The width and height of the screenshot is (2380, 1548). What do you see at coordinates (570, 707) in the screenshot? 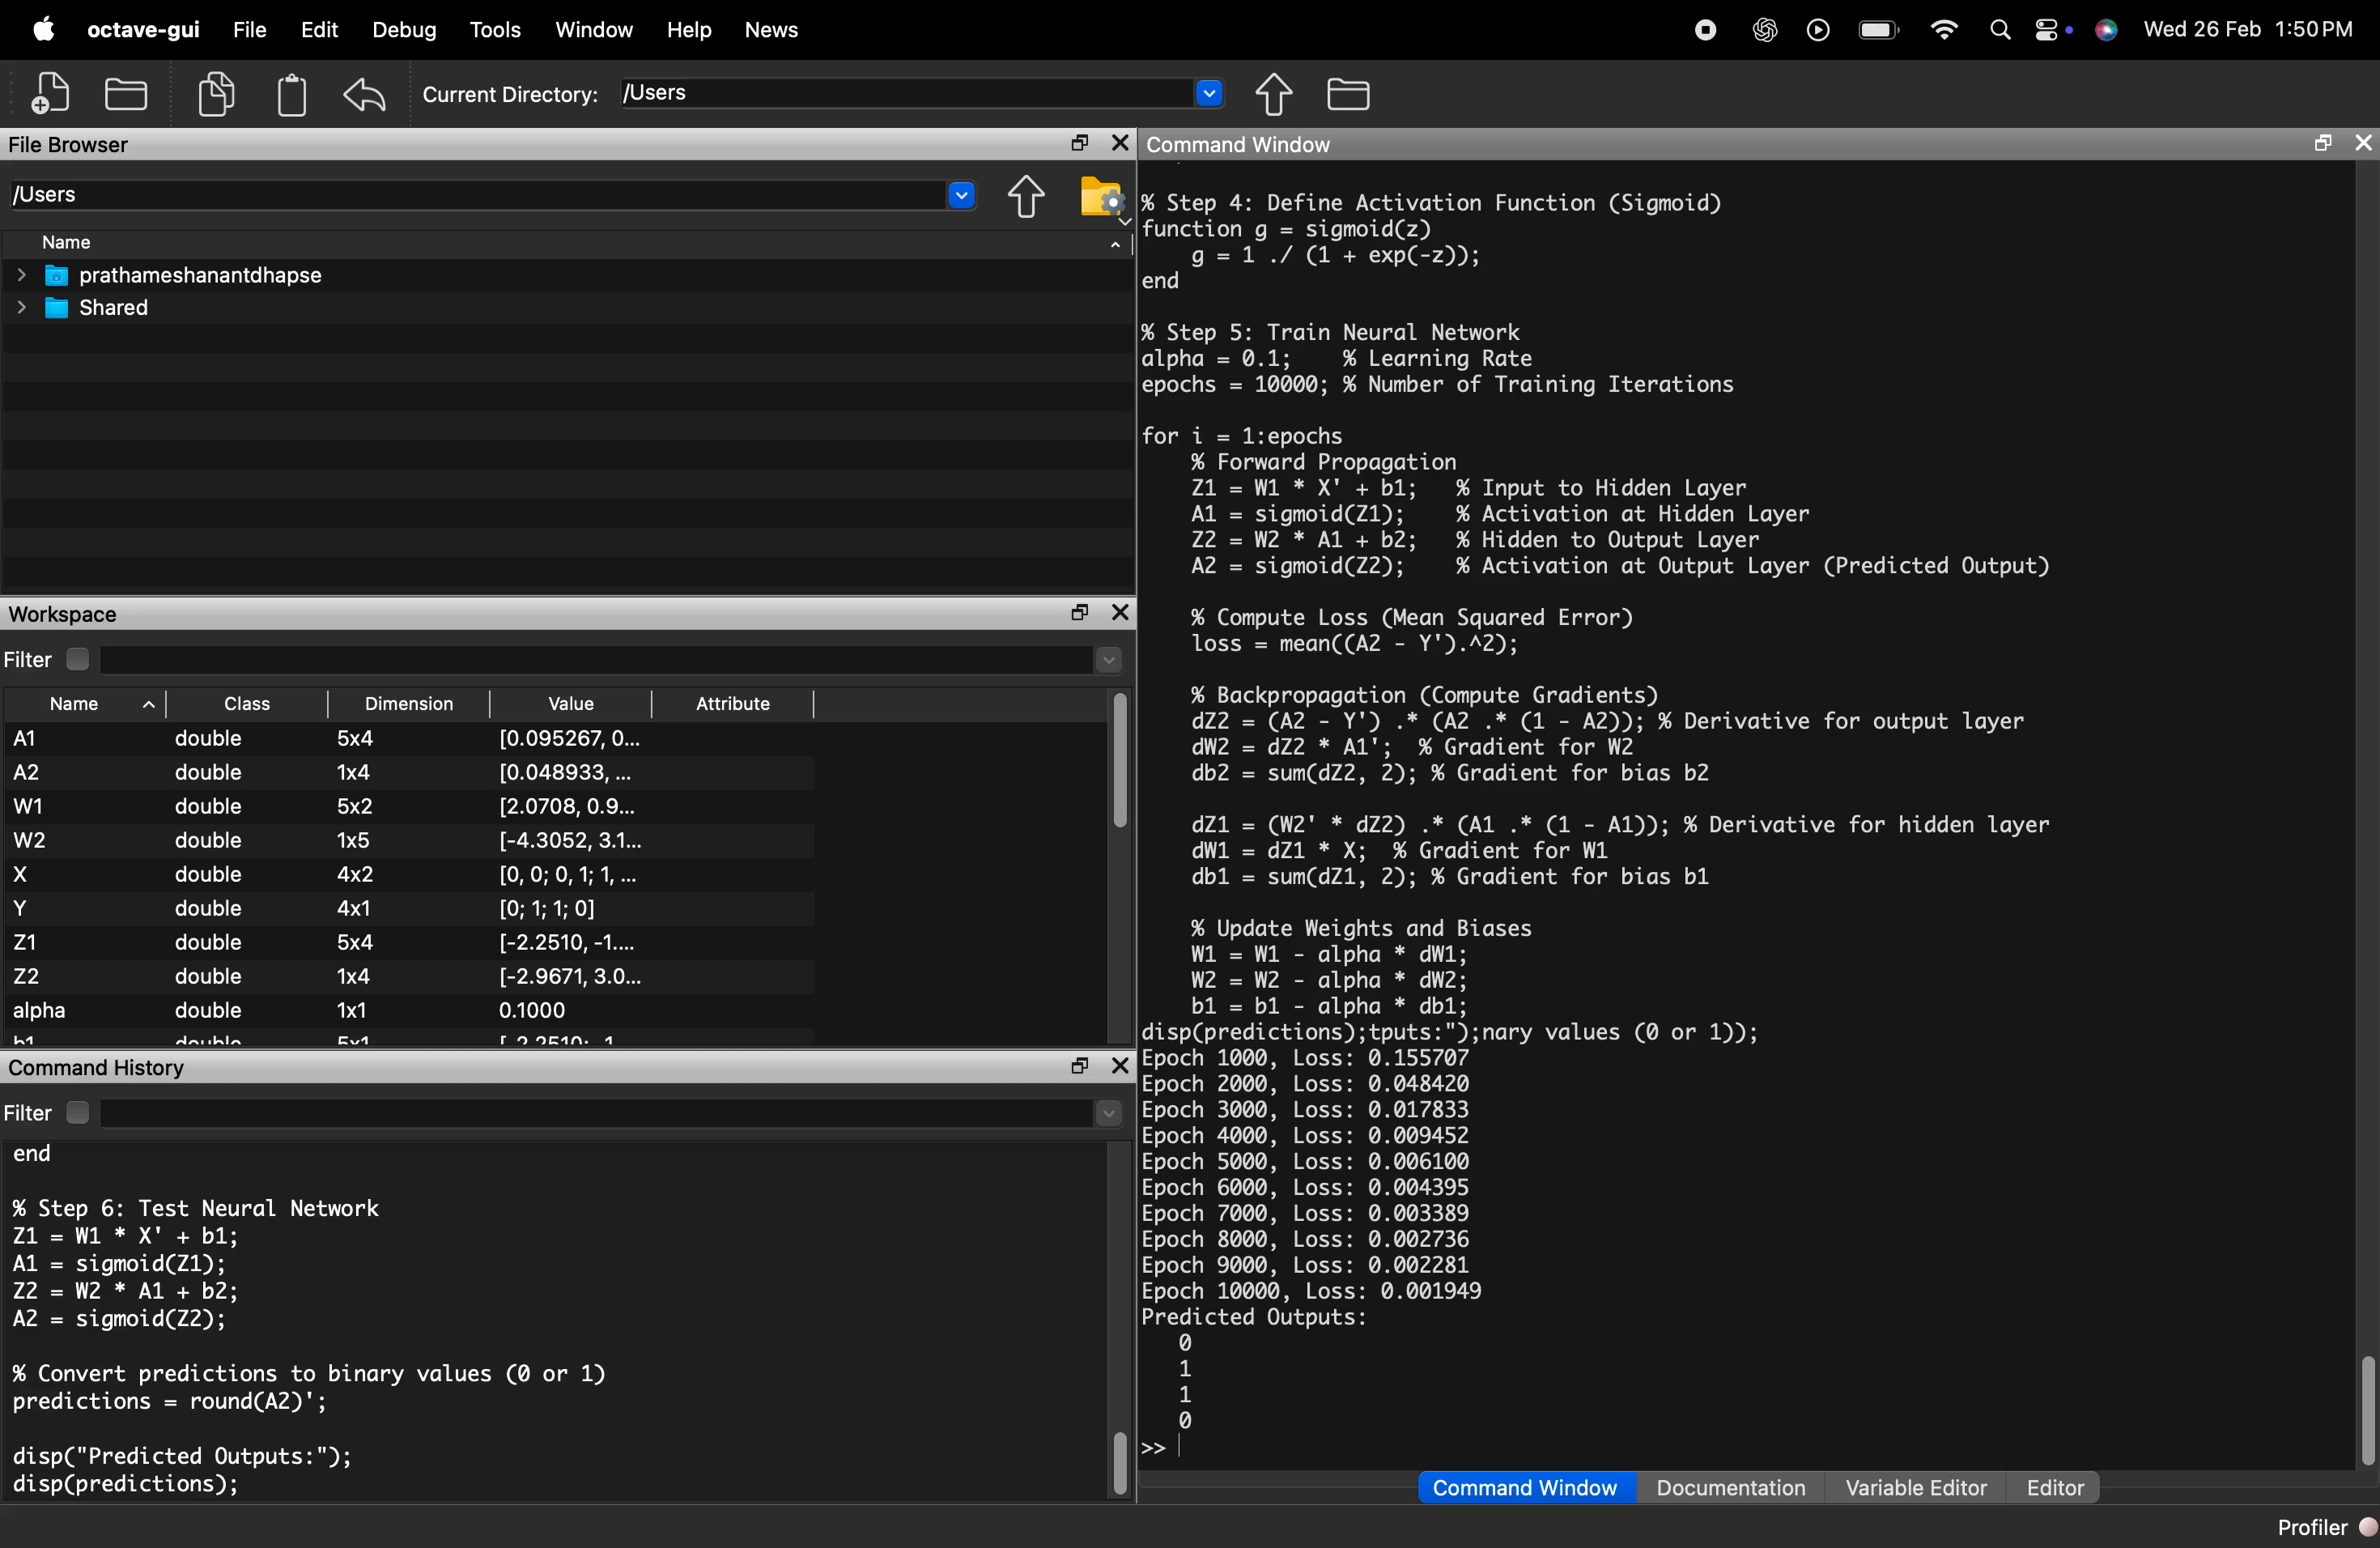
I see `Value` at bounding box center [570, 707].